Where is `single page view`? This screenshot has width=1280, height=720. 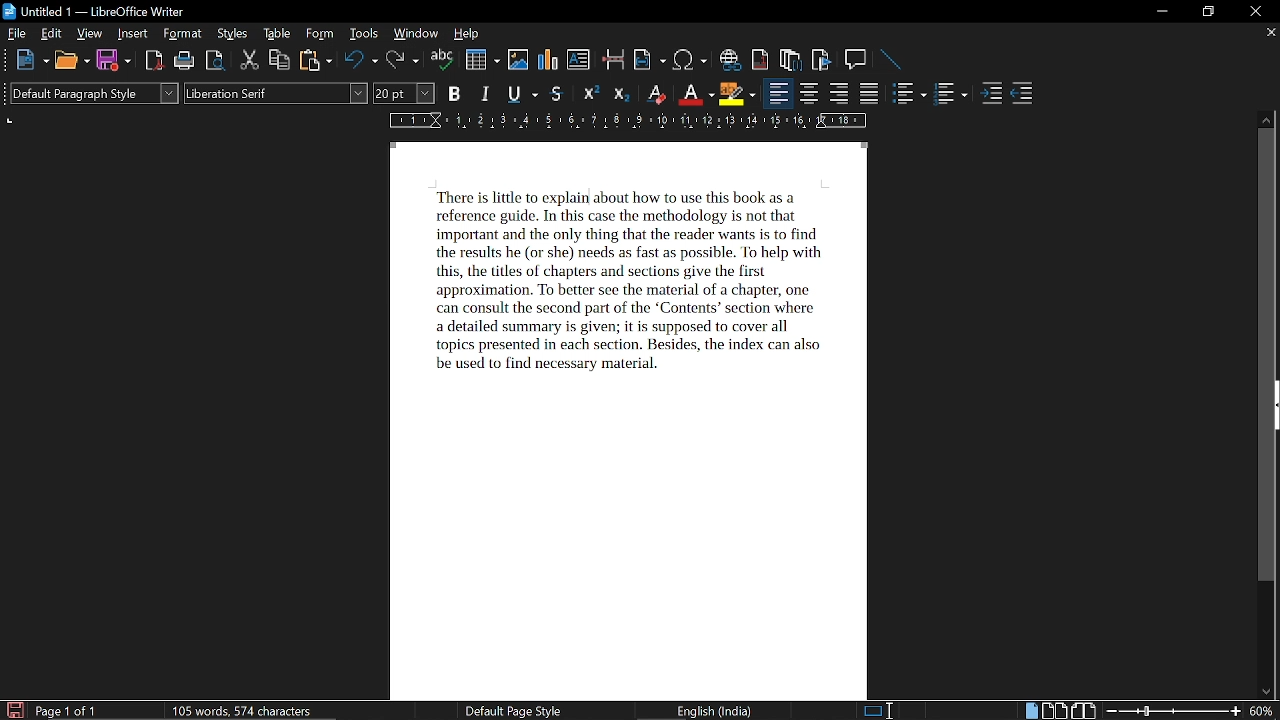 single page view is located at coordinates (1030, 711).